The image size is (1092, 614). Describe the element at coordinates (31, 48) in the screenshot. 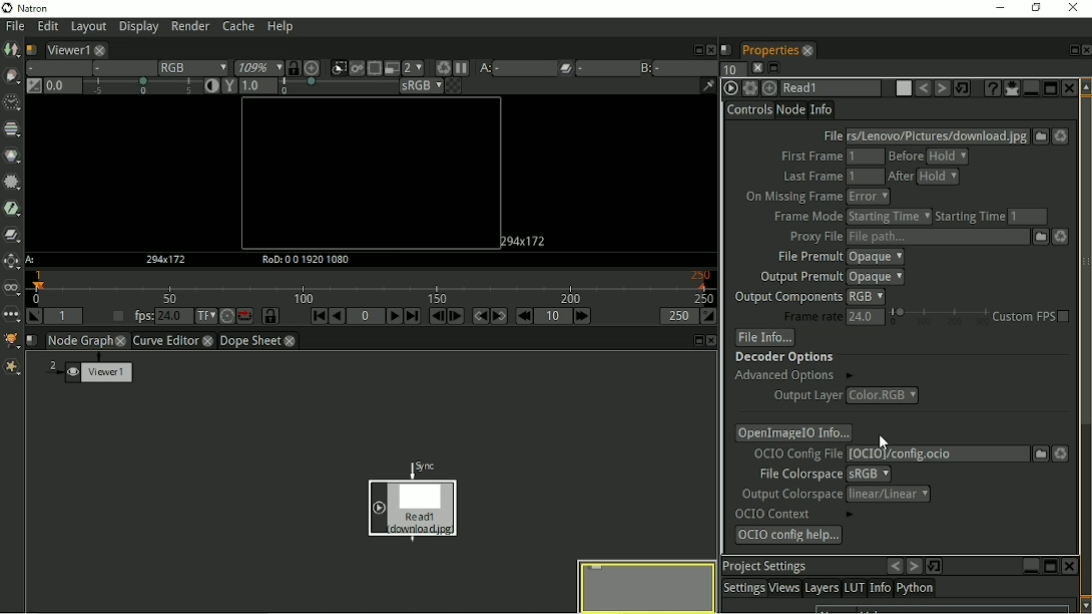

I see `Script name` at that location.